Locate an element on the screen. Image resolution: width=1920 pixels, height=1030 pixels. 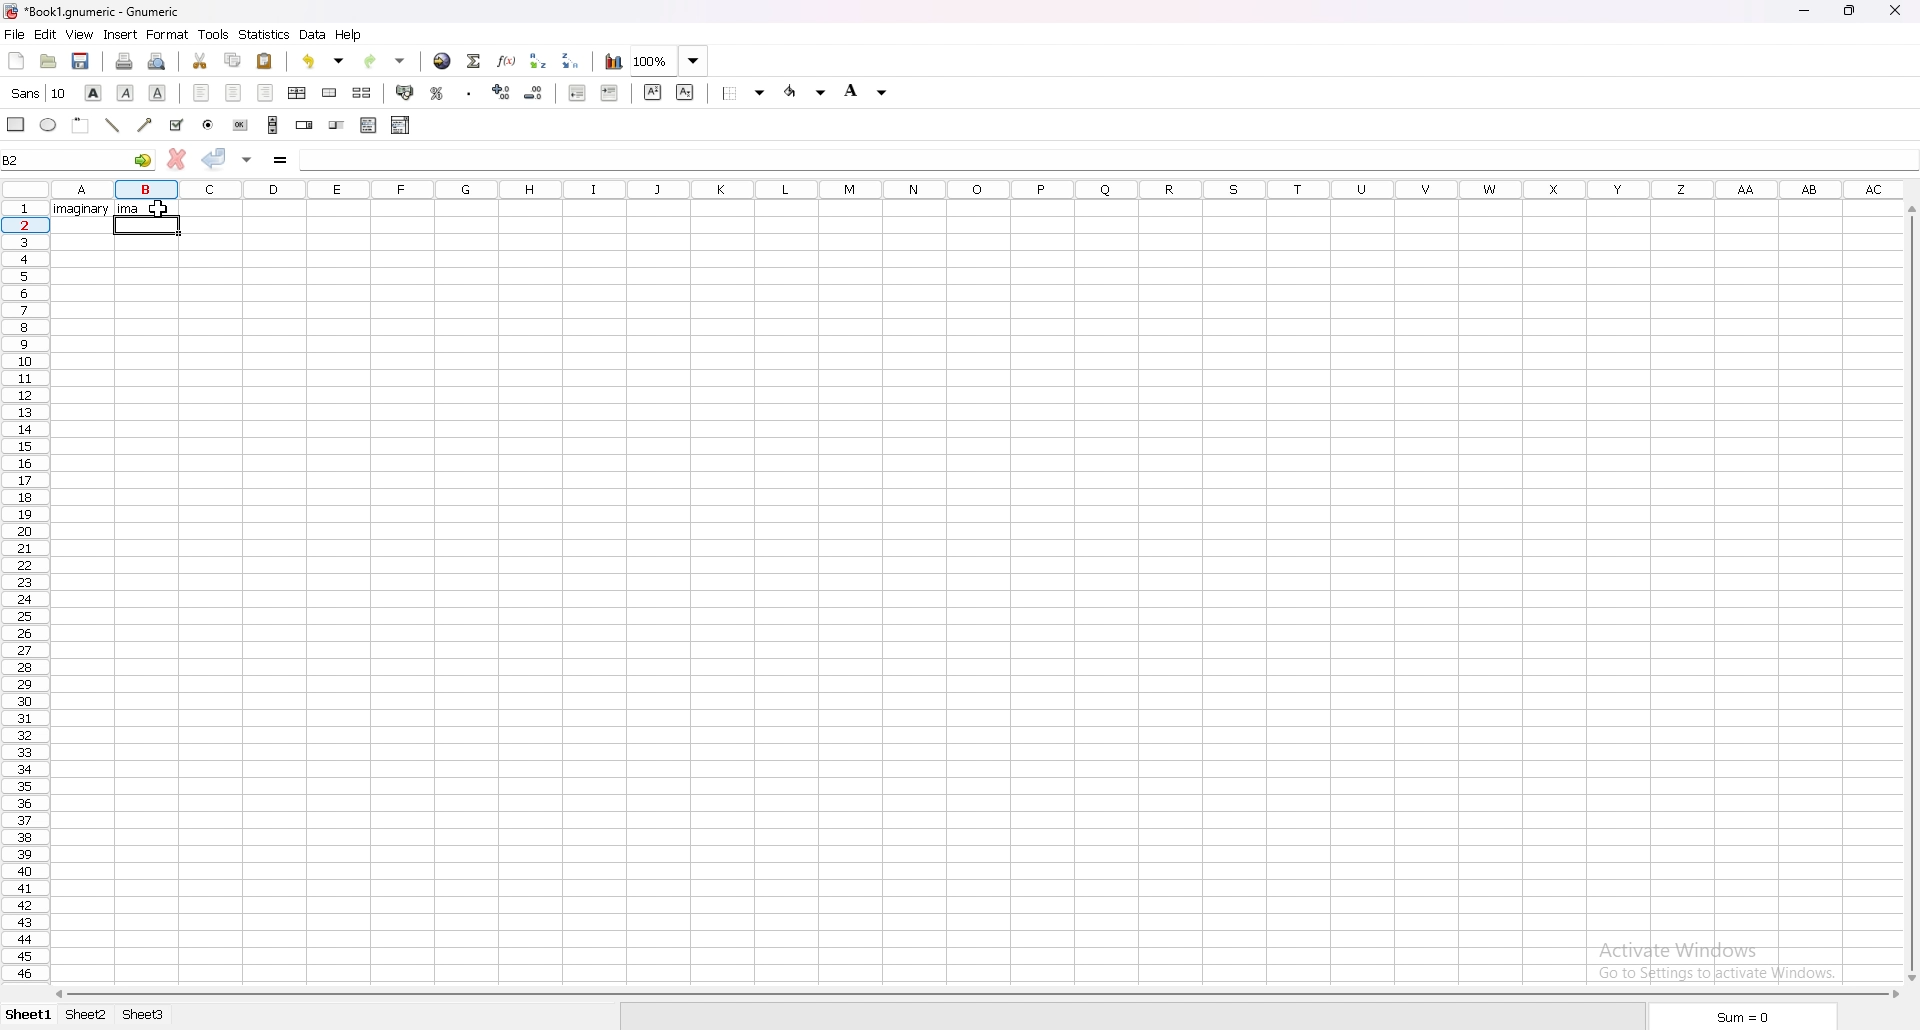
centre horizontally is located at coordinates (298, 93).